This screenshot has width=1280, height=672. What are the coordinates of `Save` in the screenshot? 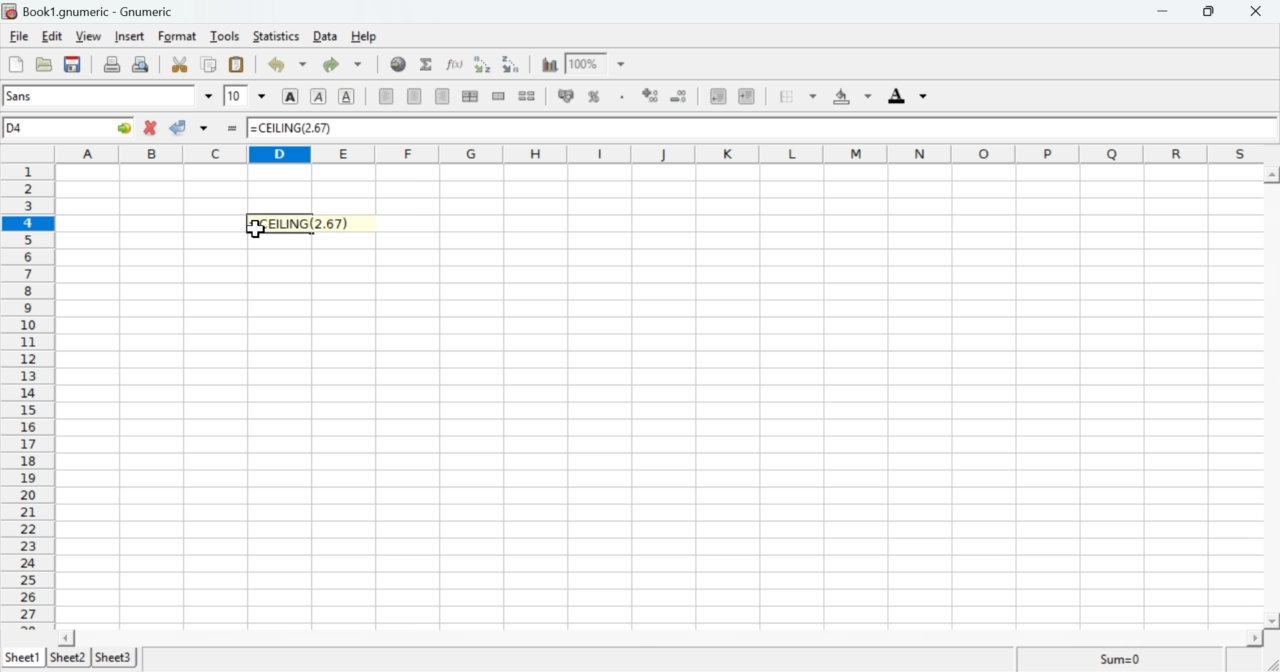 It's located at (72, 65).